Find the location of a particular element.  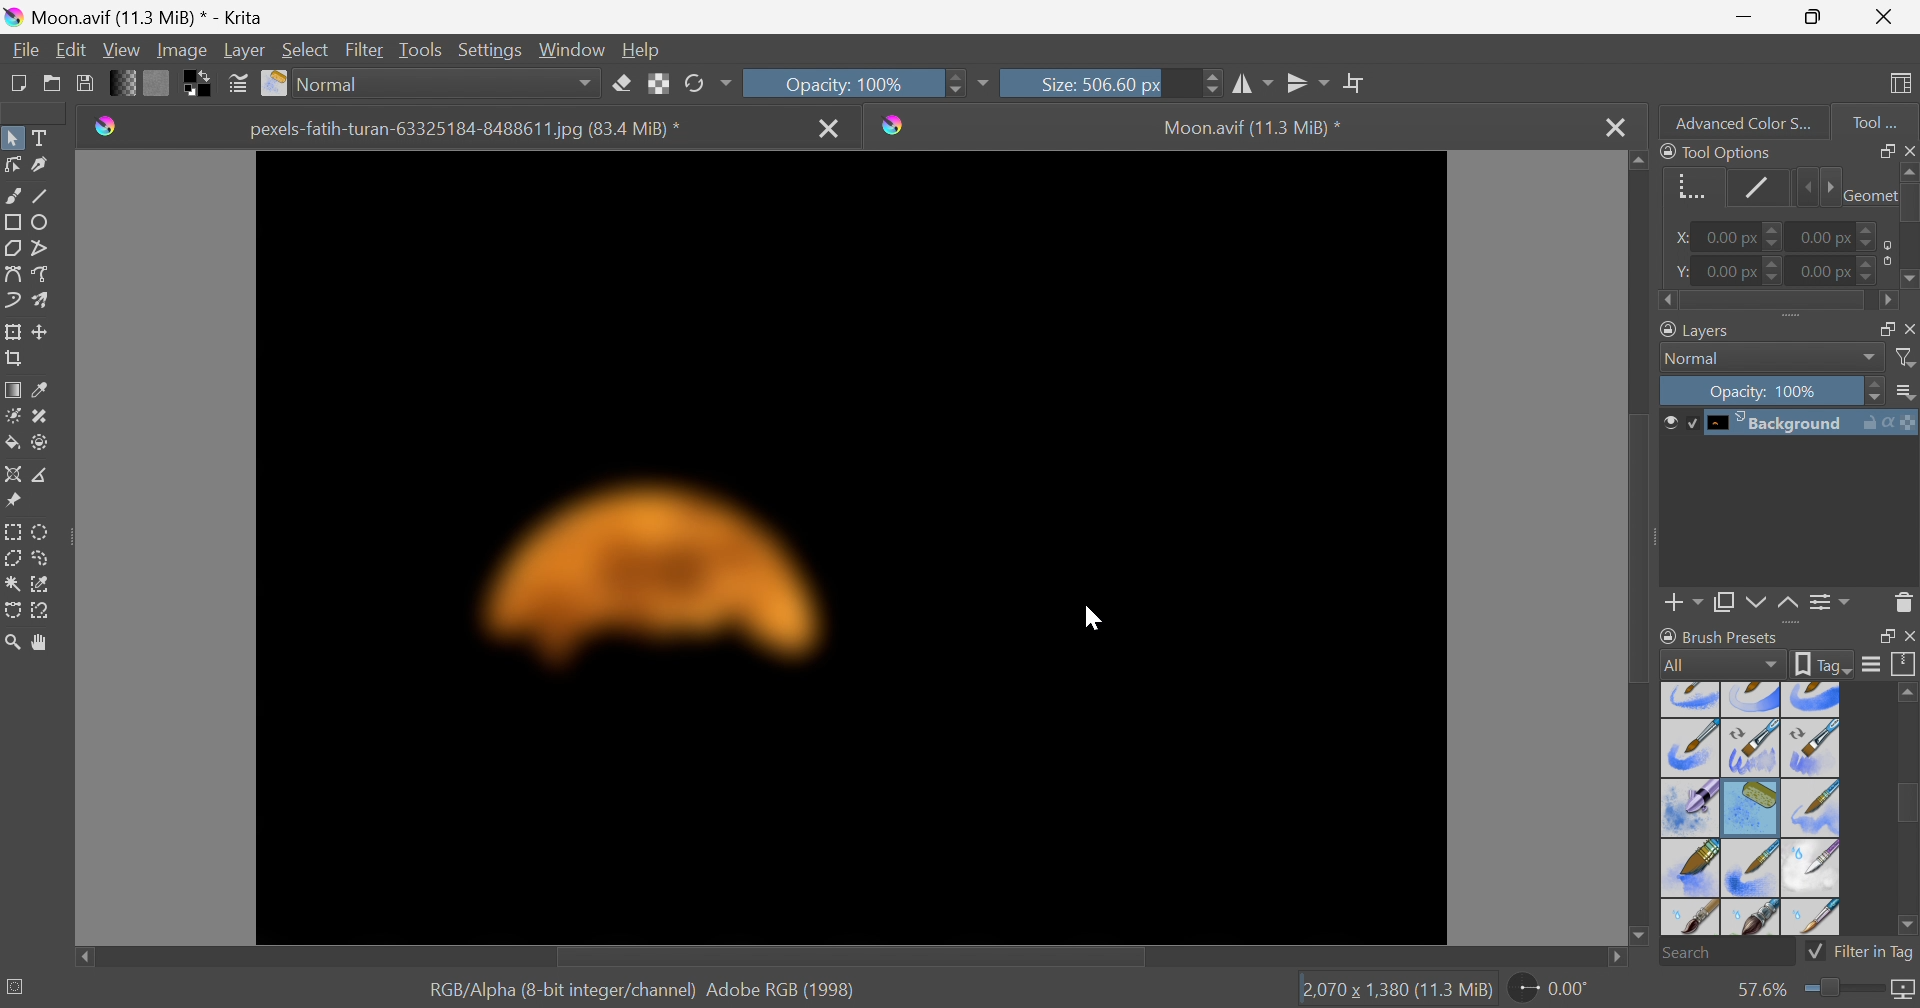

Scroll down is located at coordinates (1908, 282).